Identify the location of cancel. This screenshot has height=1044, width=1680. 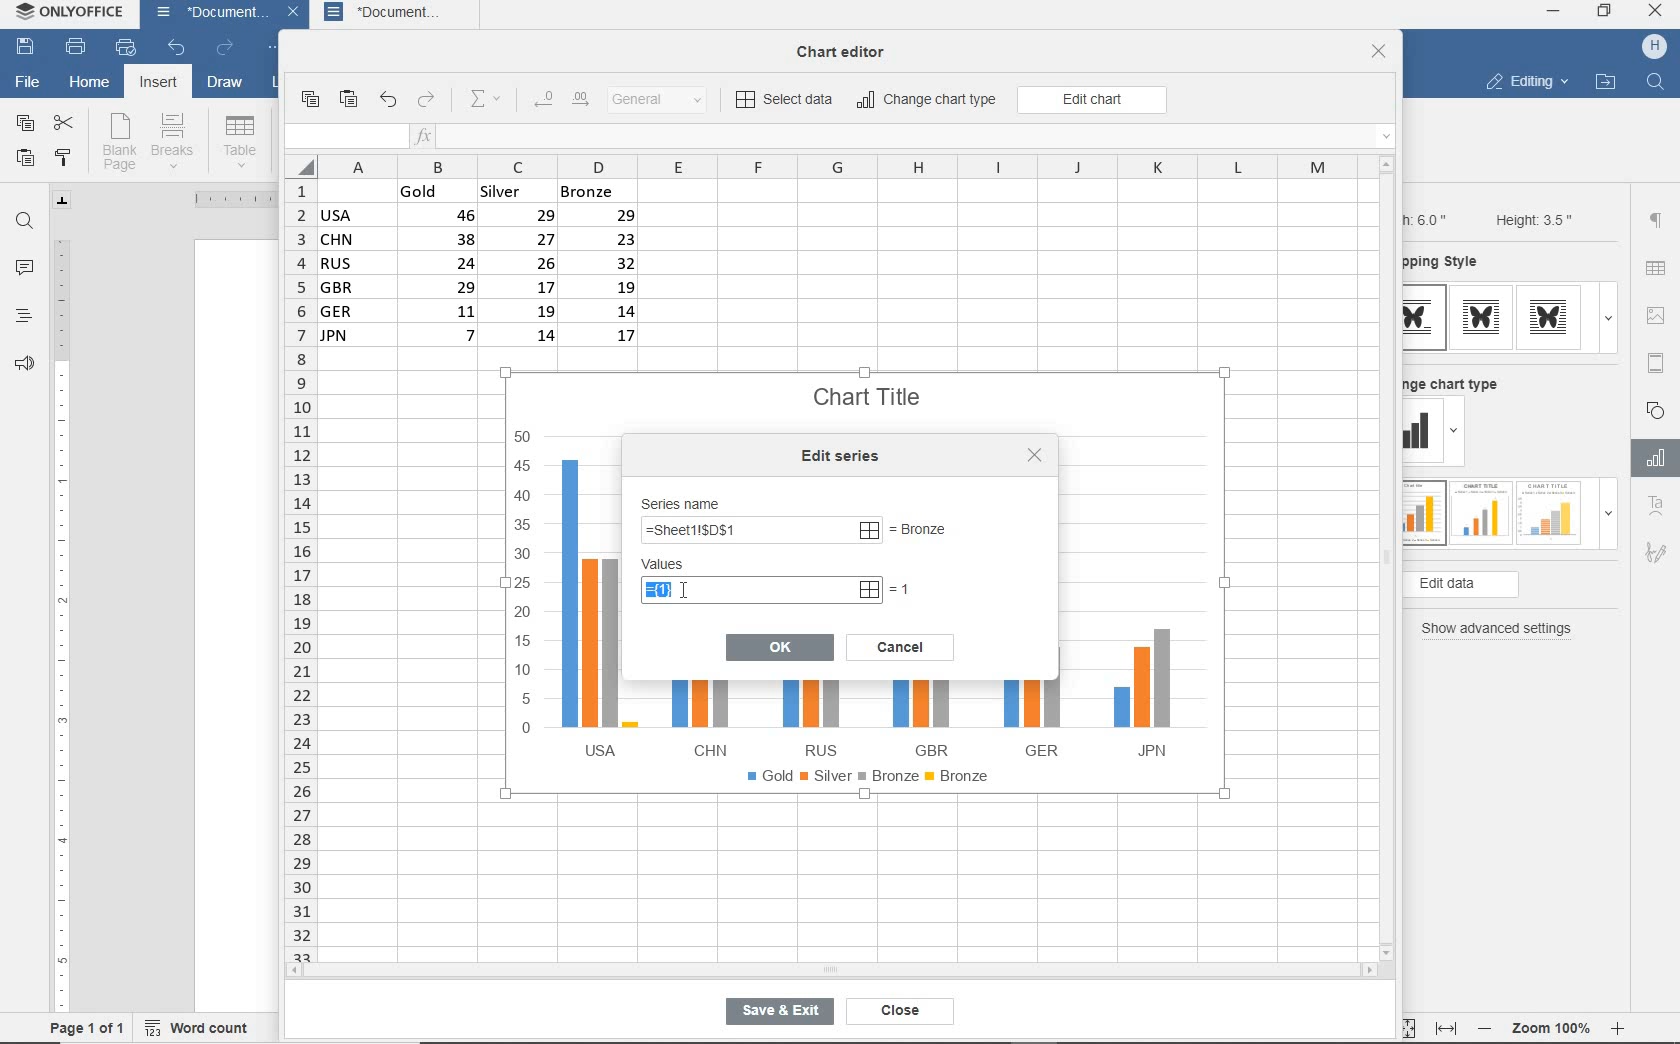
(900, 645).